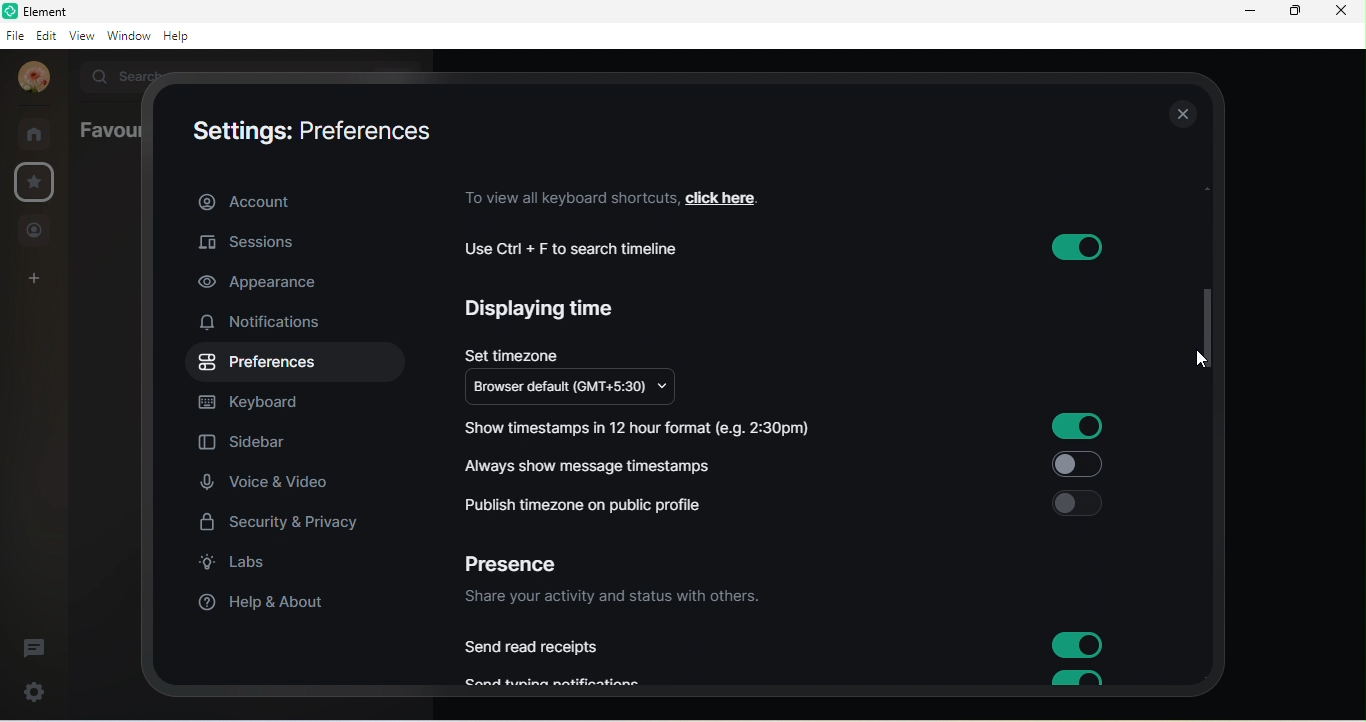 The height and width of the screenshot is (722, 1366). What do you see at coordinates (619, 598) in the screenshot?
I see `share your activity and status with others.` at bounding box center [619, 598].